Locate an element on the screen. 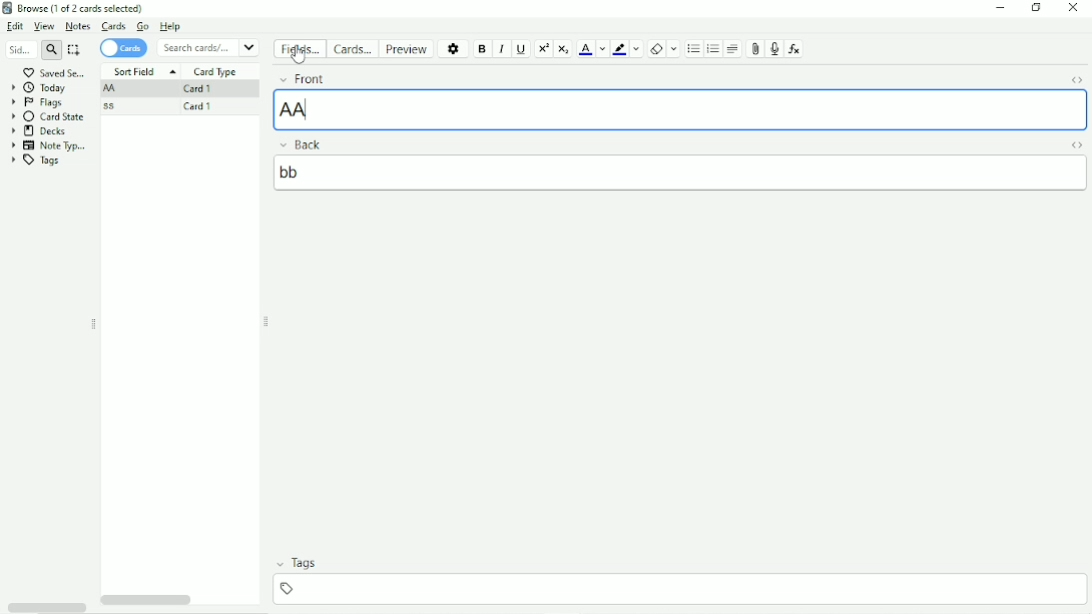 Image resolution: width=1092 pixels, height=614 pixels. Minimize is located at coordinates (999, 8).